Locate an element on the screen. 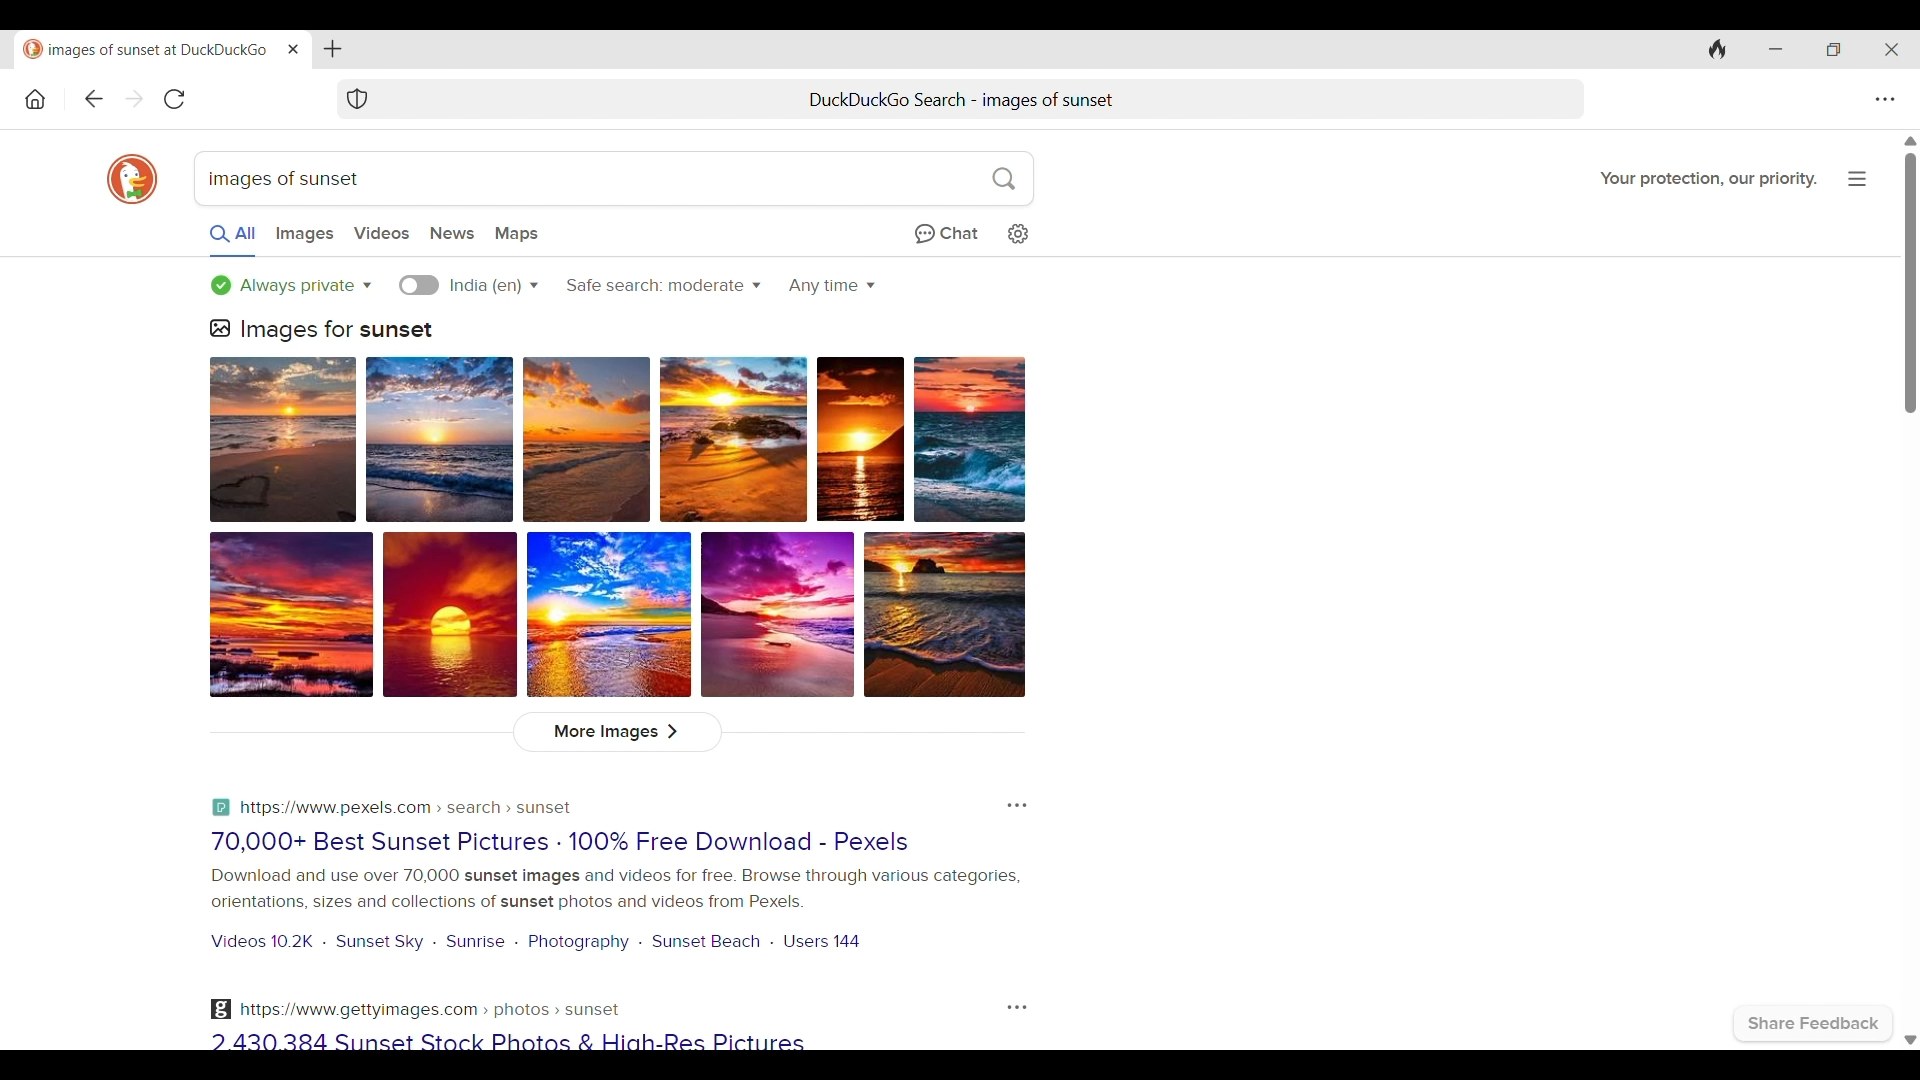 This screenshot has height=1080, width=1920. Images for sunset is located at coordinates (323, 330).